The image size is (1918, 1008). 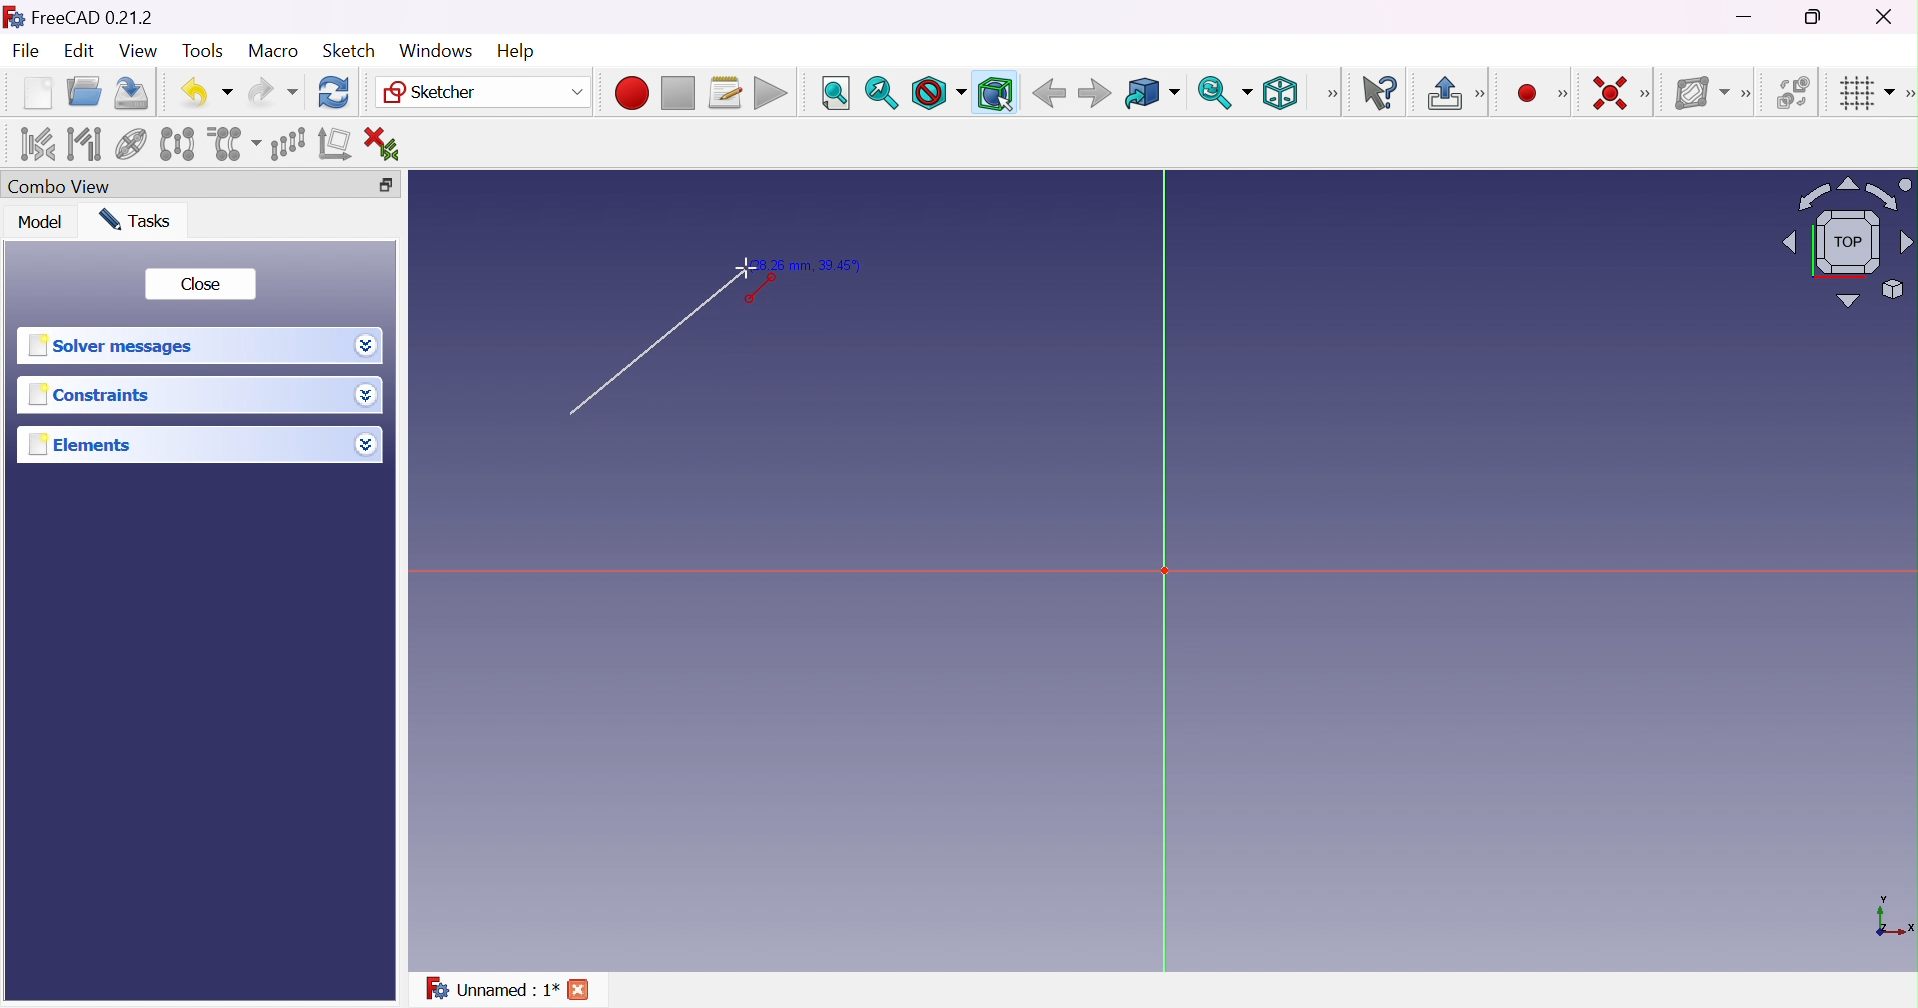 What do you see at coordinates (203, 285) in the screenshot?
I see `Close` at bounding box center [203, 285].